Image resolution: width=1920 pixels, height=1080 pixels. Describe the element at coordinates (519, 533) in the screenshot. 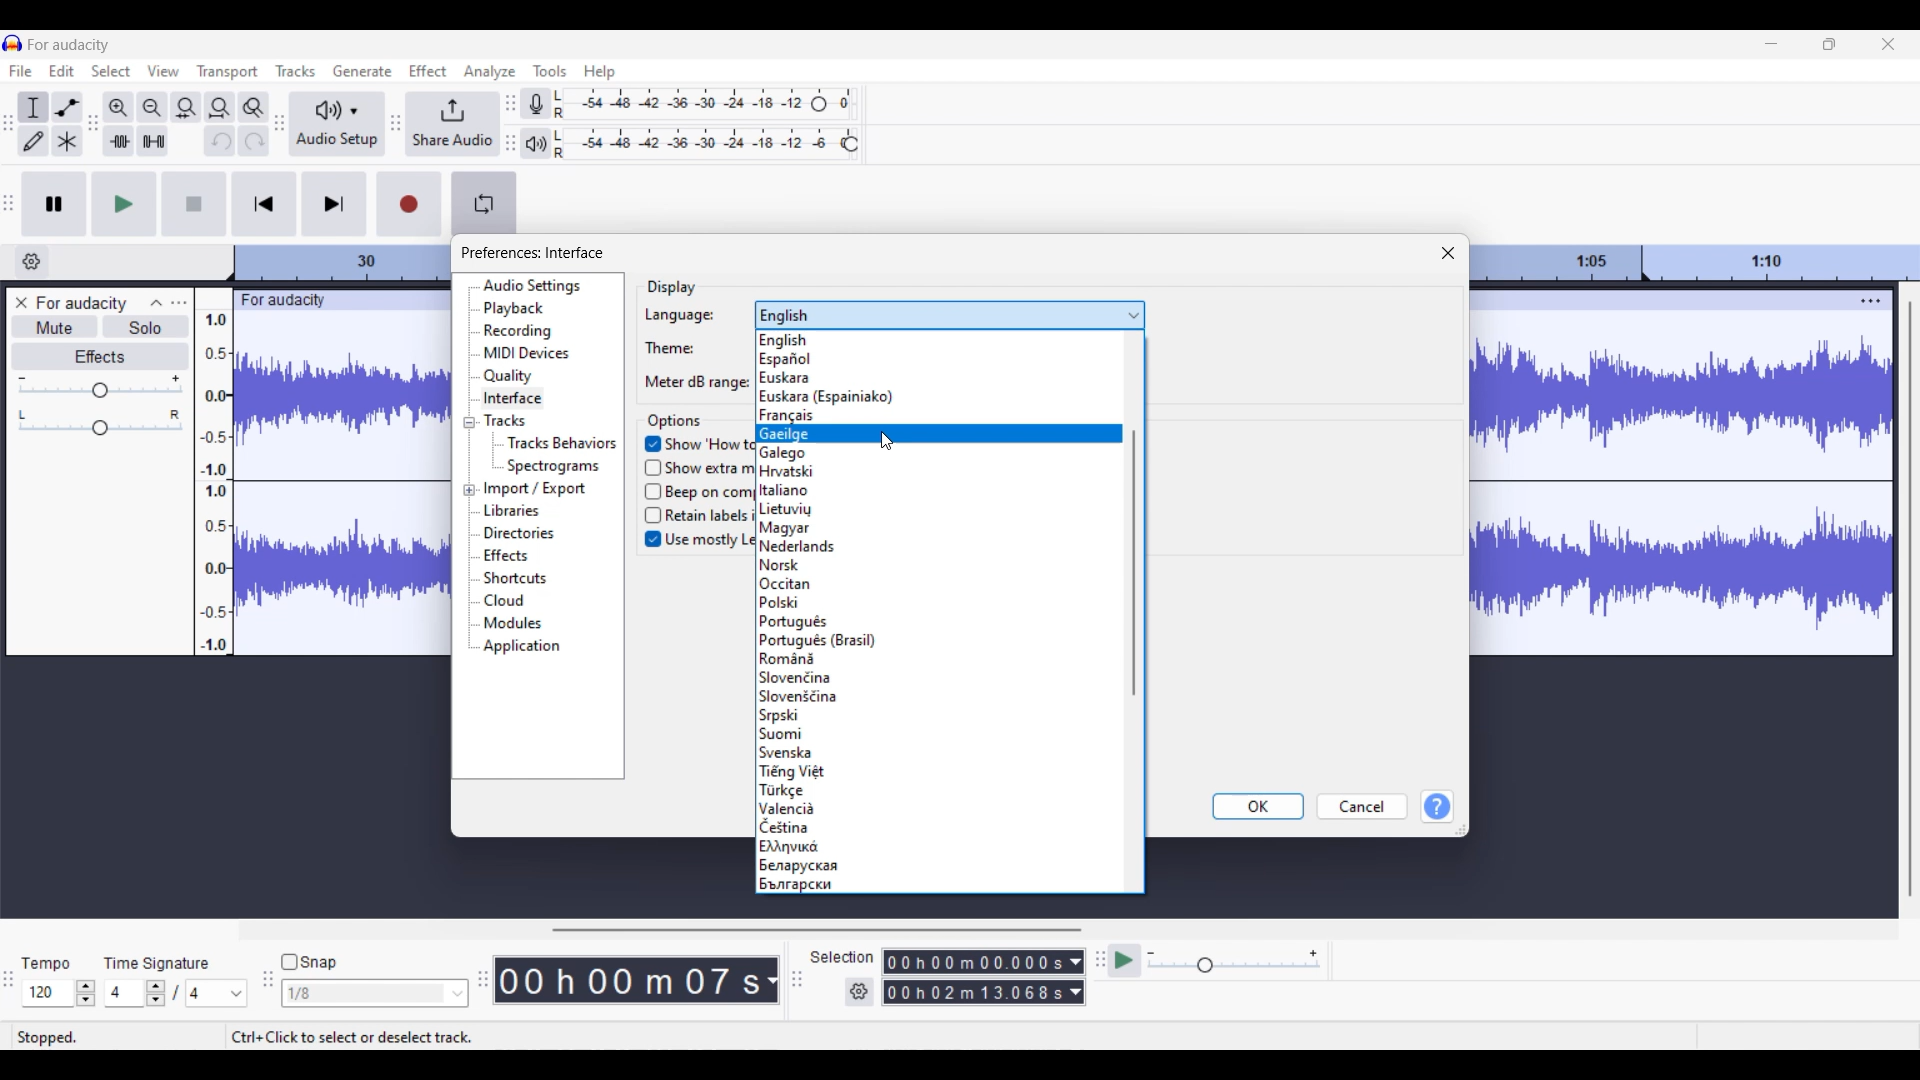

I see `Directories` at that location.